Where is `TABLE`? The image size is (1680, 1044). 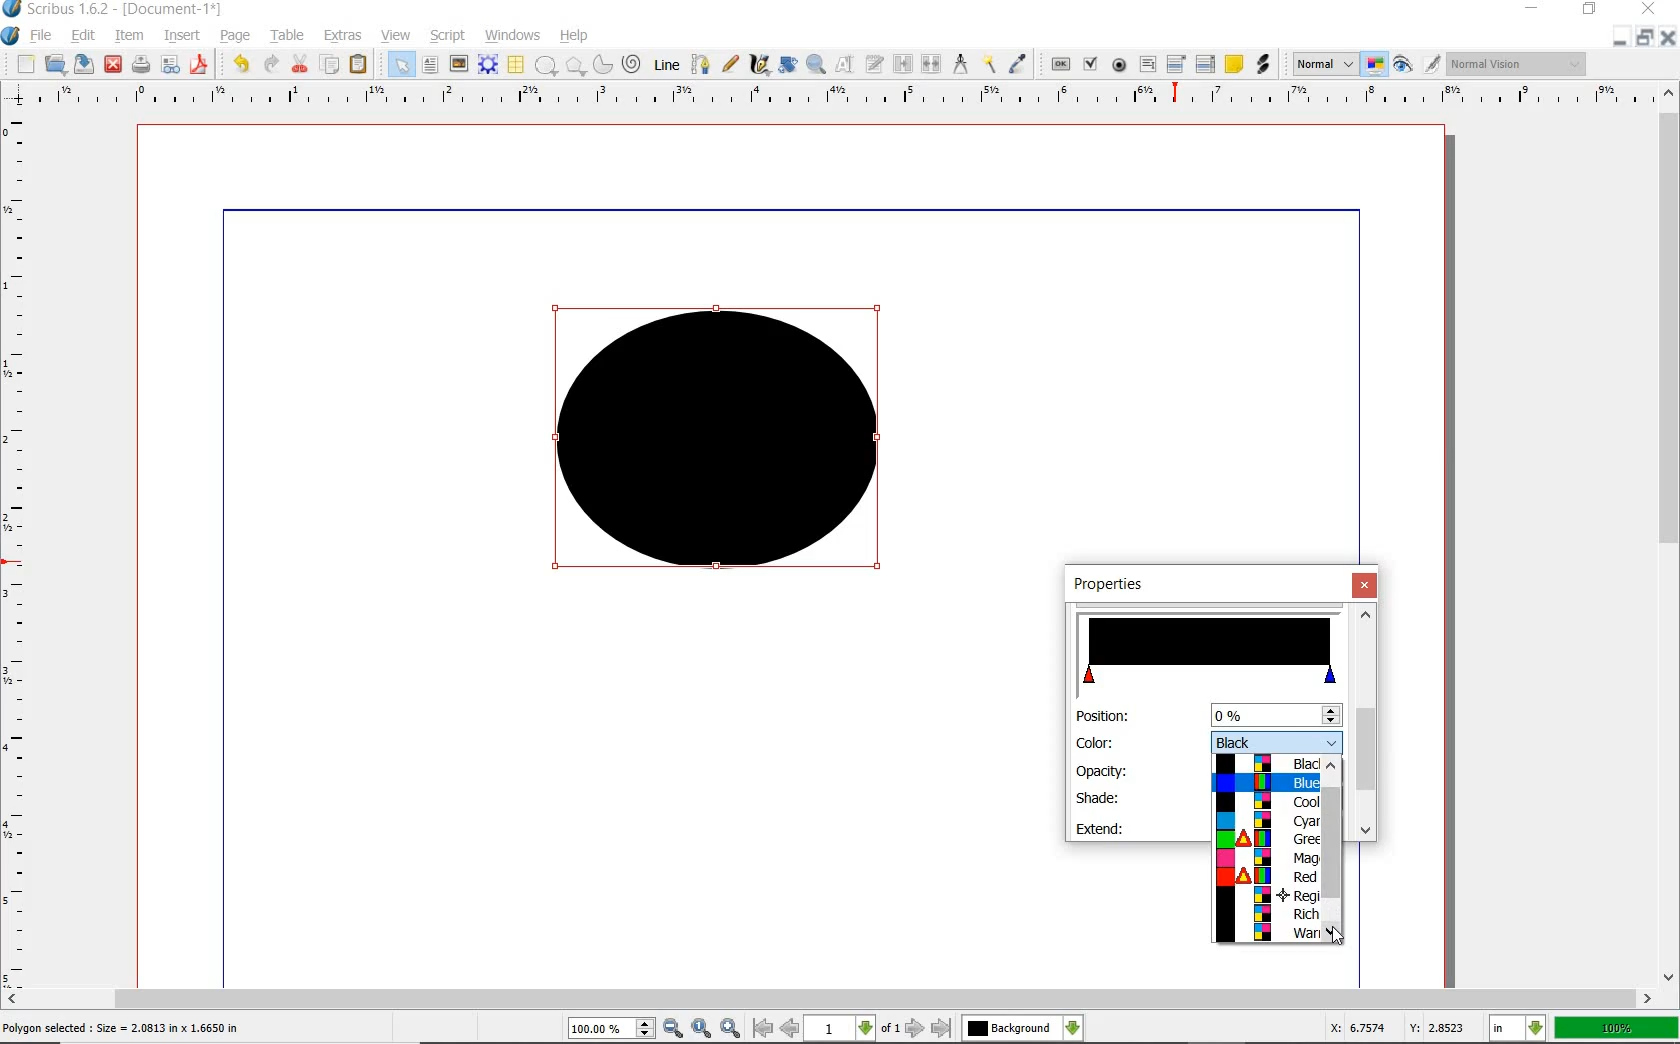 TABLE is located at coordinates (515, 65).